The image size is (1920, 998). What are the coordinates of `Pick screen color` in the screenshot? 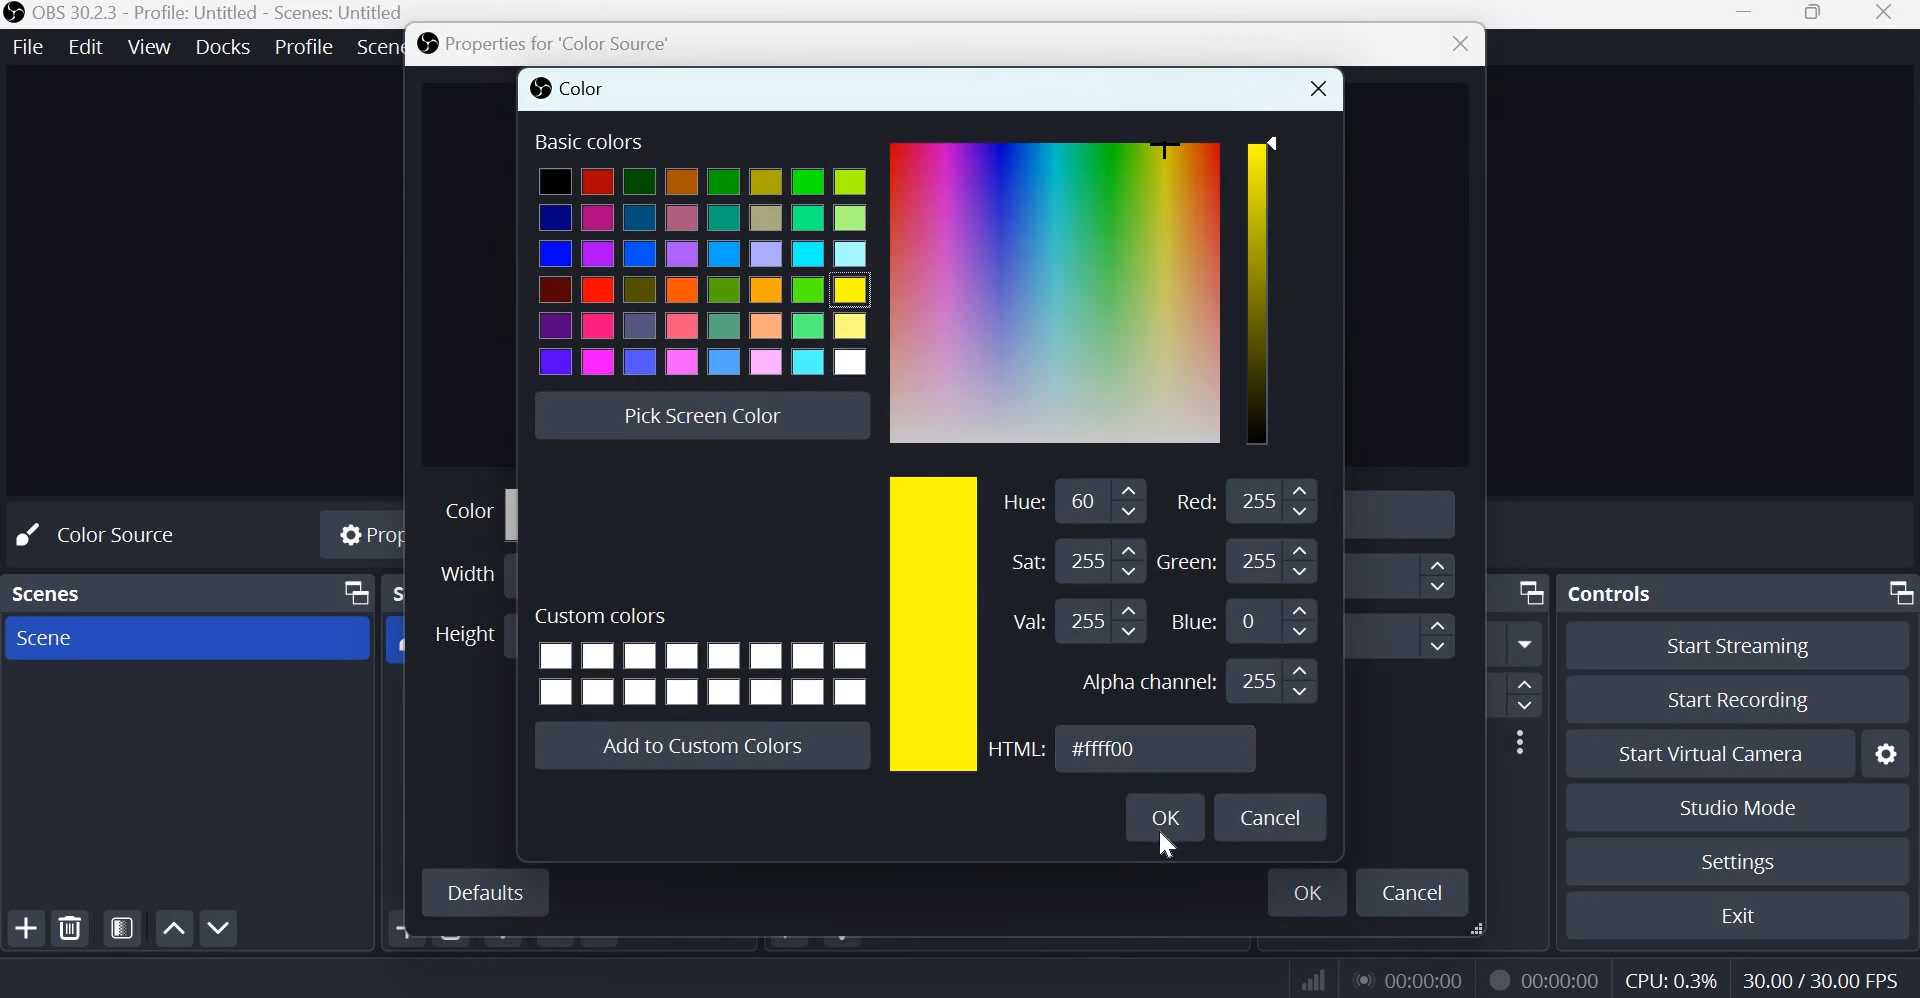 It's located at (699, 416).